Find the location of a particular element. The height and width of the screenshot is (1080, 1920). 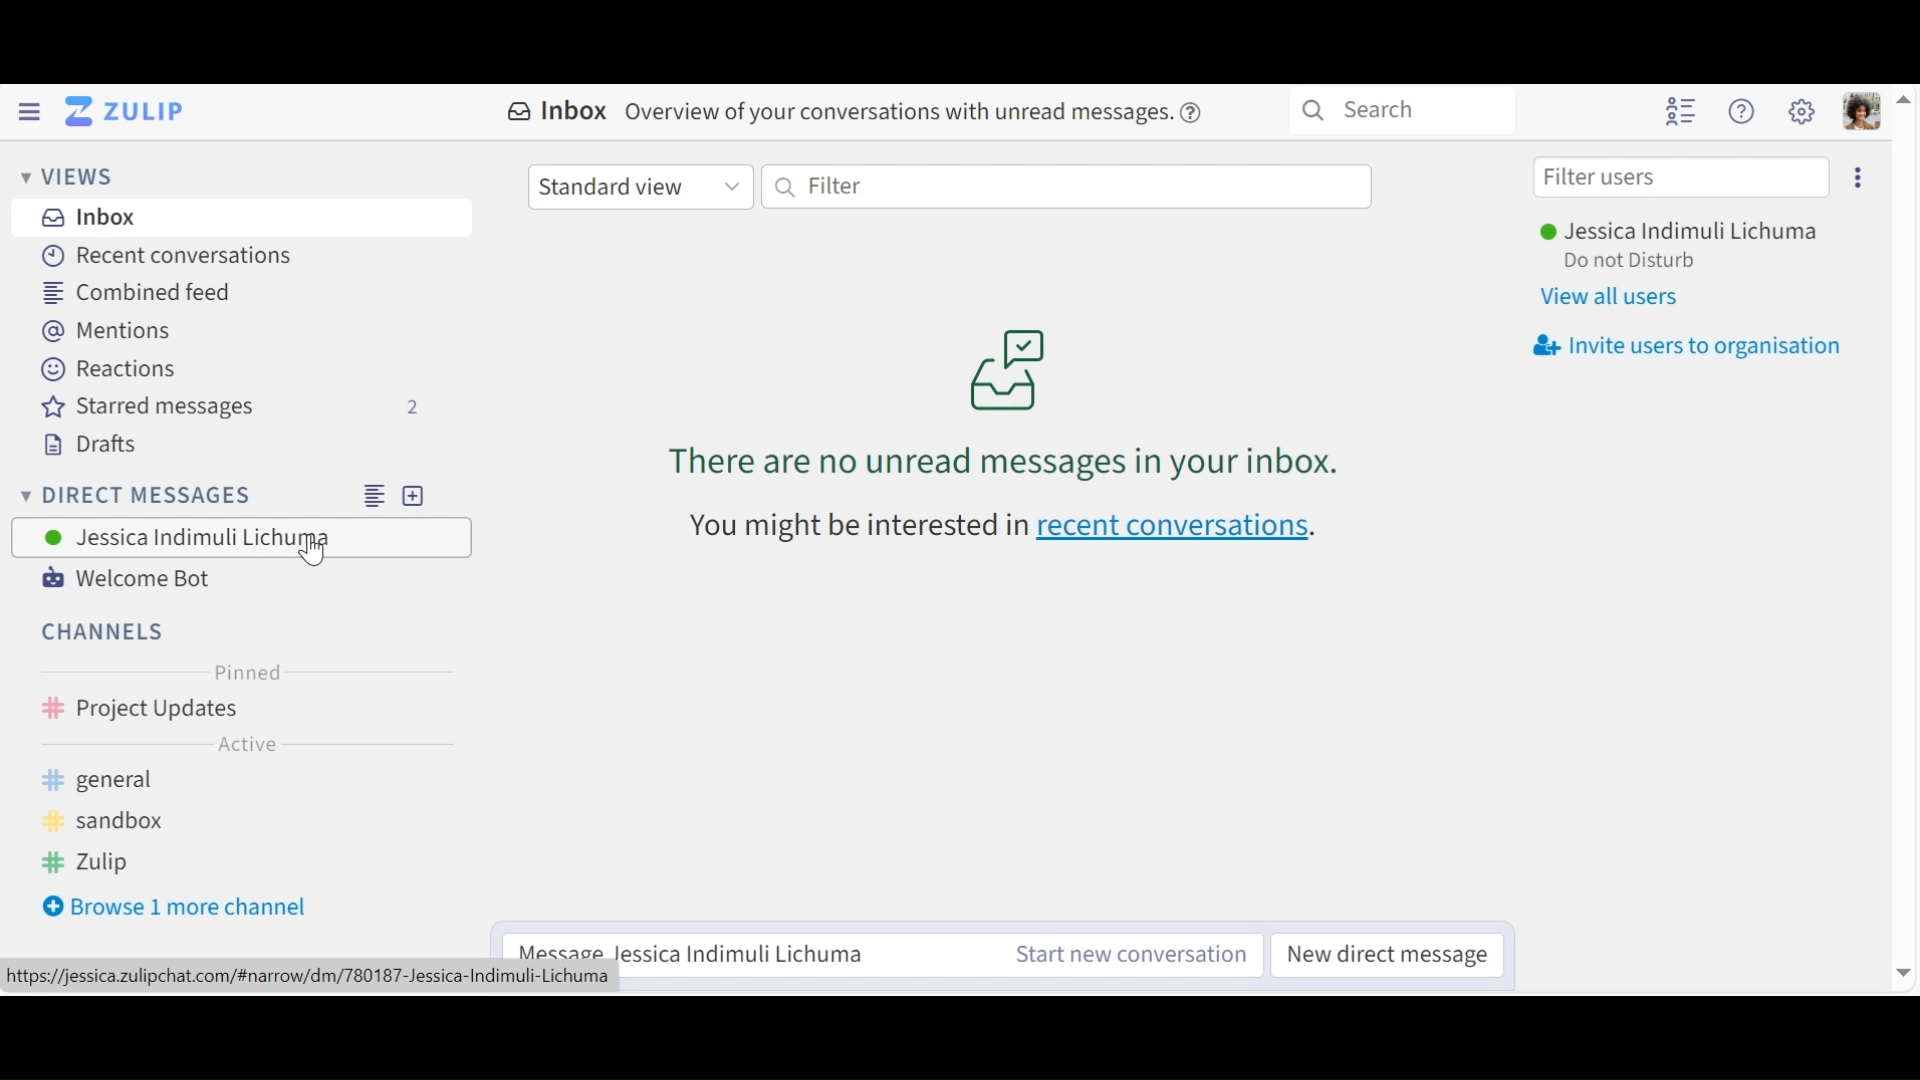

Invite users to organisation is located at coordinates (1690, 348).